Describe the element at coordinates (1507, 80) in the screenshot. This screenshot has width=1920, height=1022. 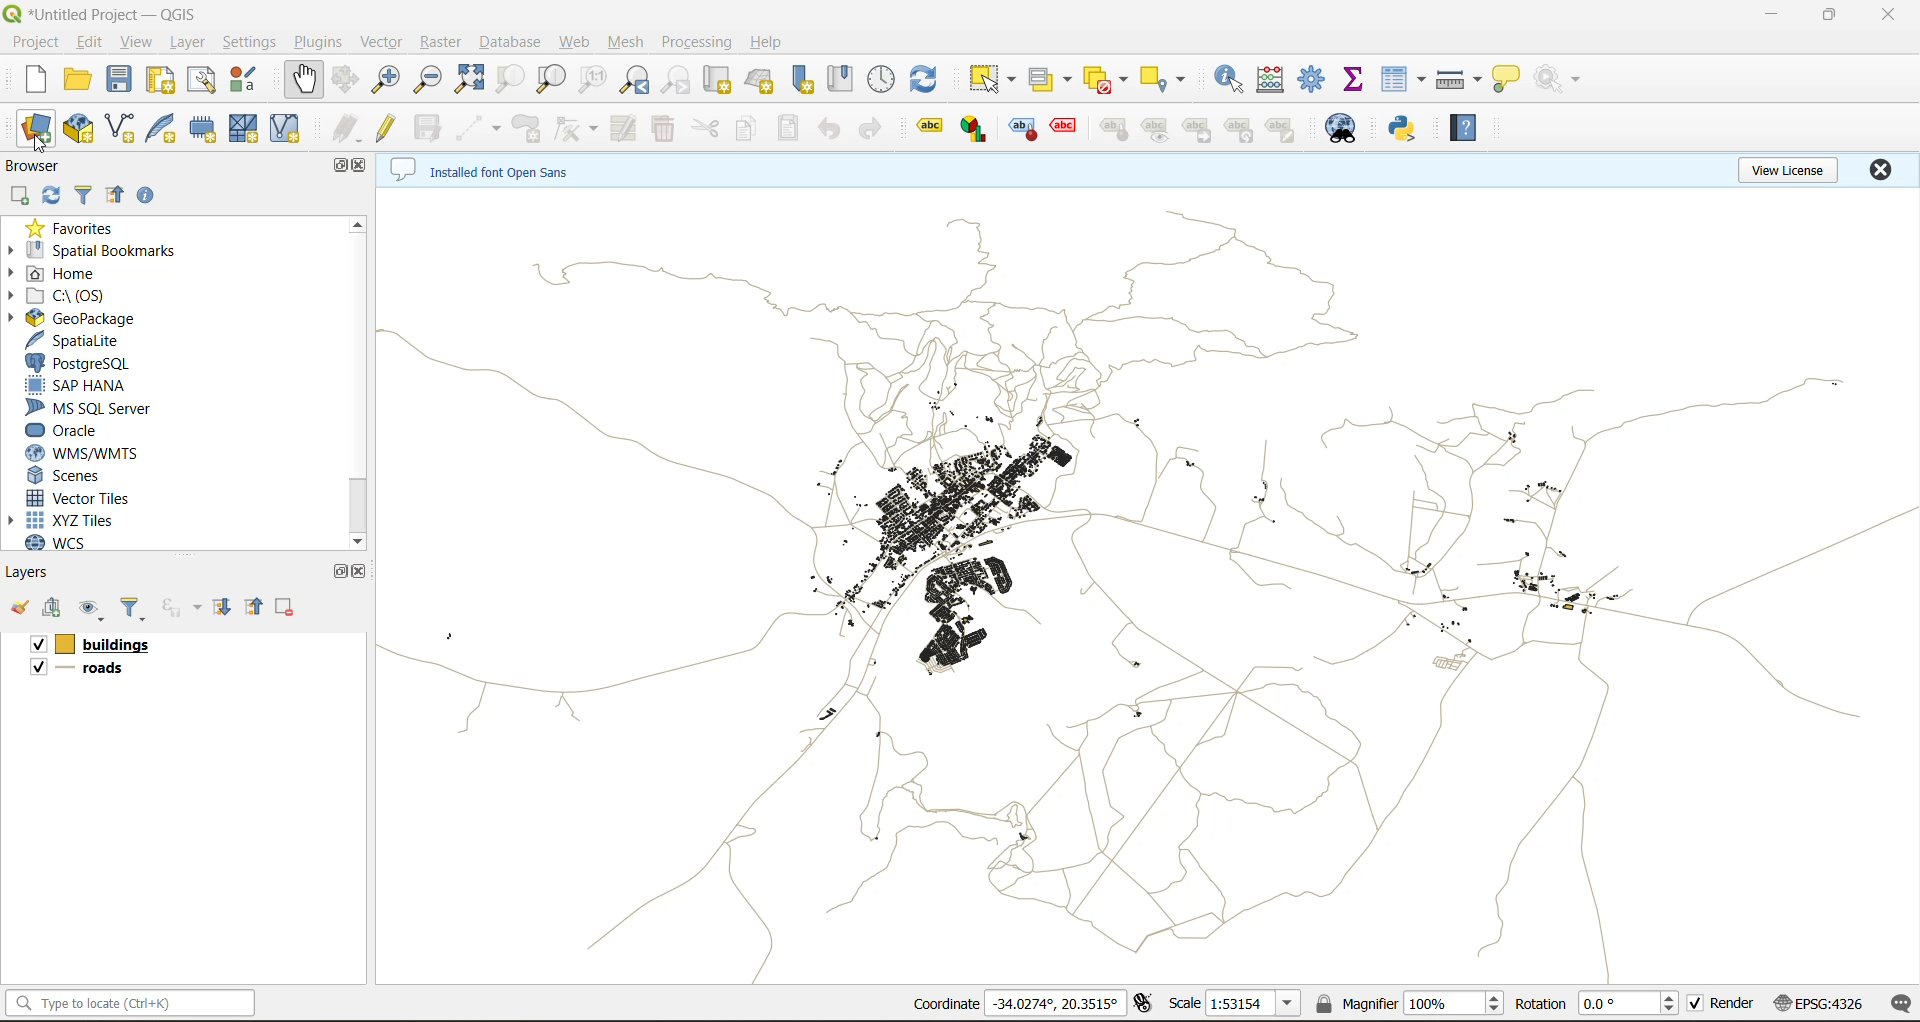
I see `show tips` at that location.